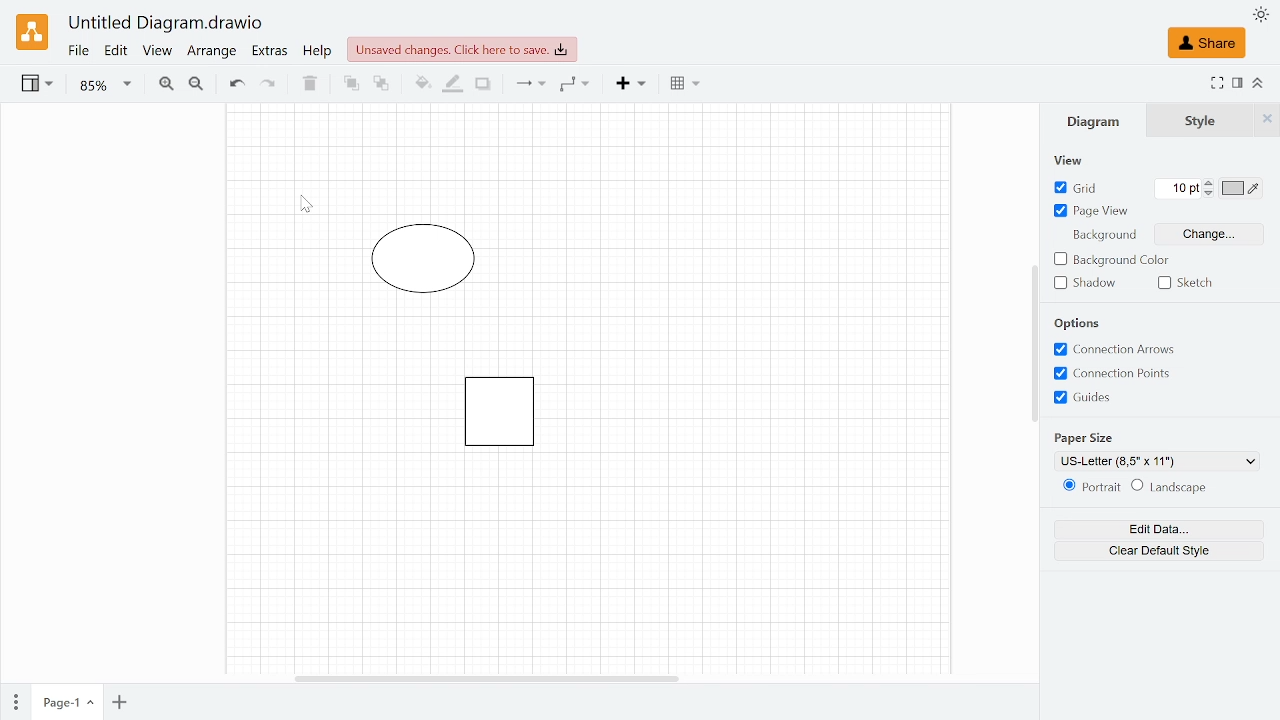 Image resolution: width=1280 pixels, height=720 pixels. What do you see at coordinates (685, 86) in the screenshot?
I see `Table` at bounding box center [685, 86].